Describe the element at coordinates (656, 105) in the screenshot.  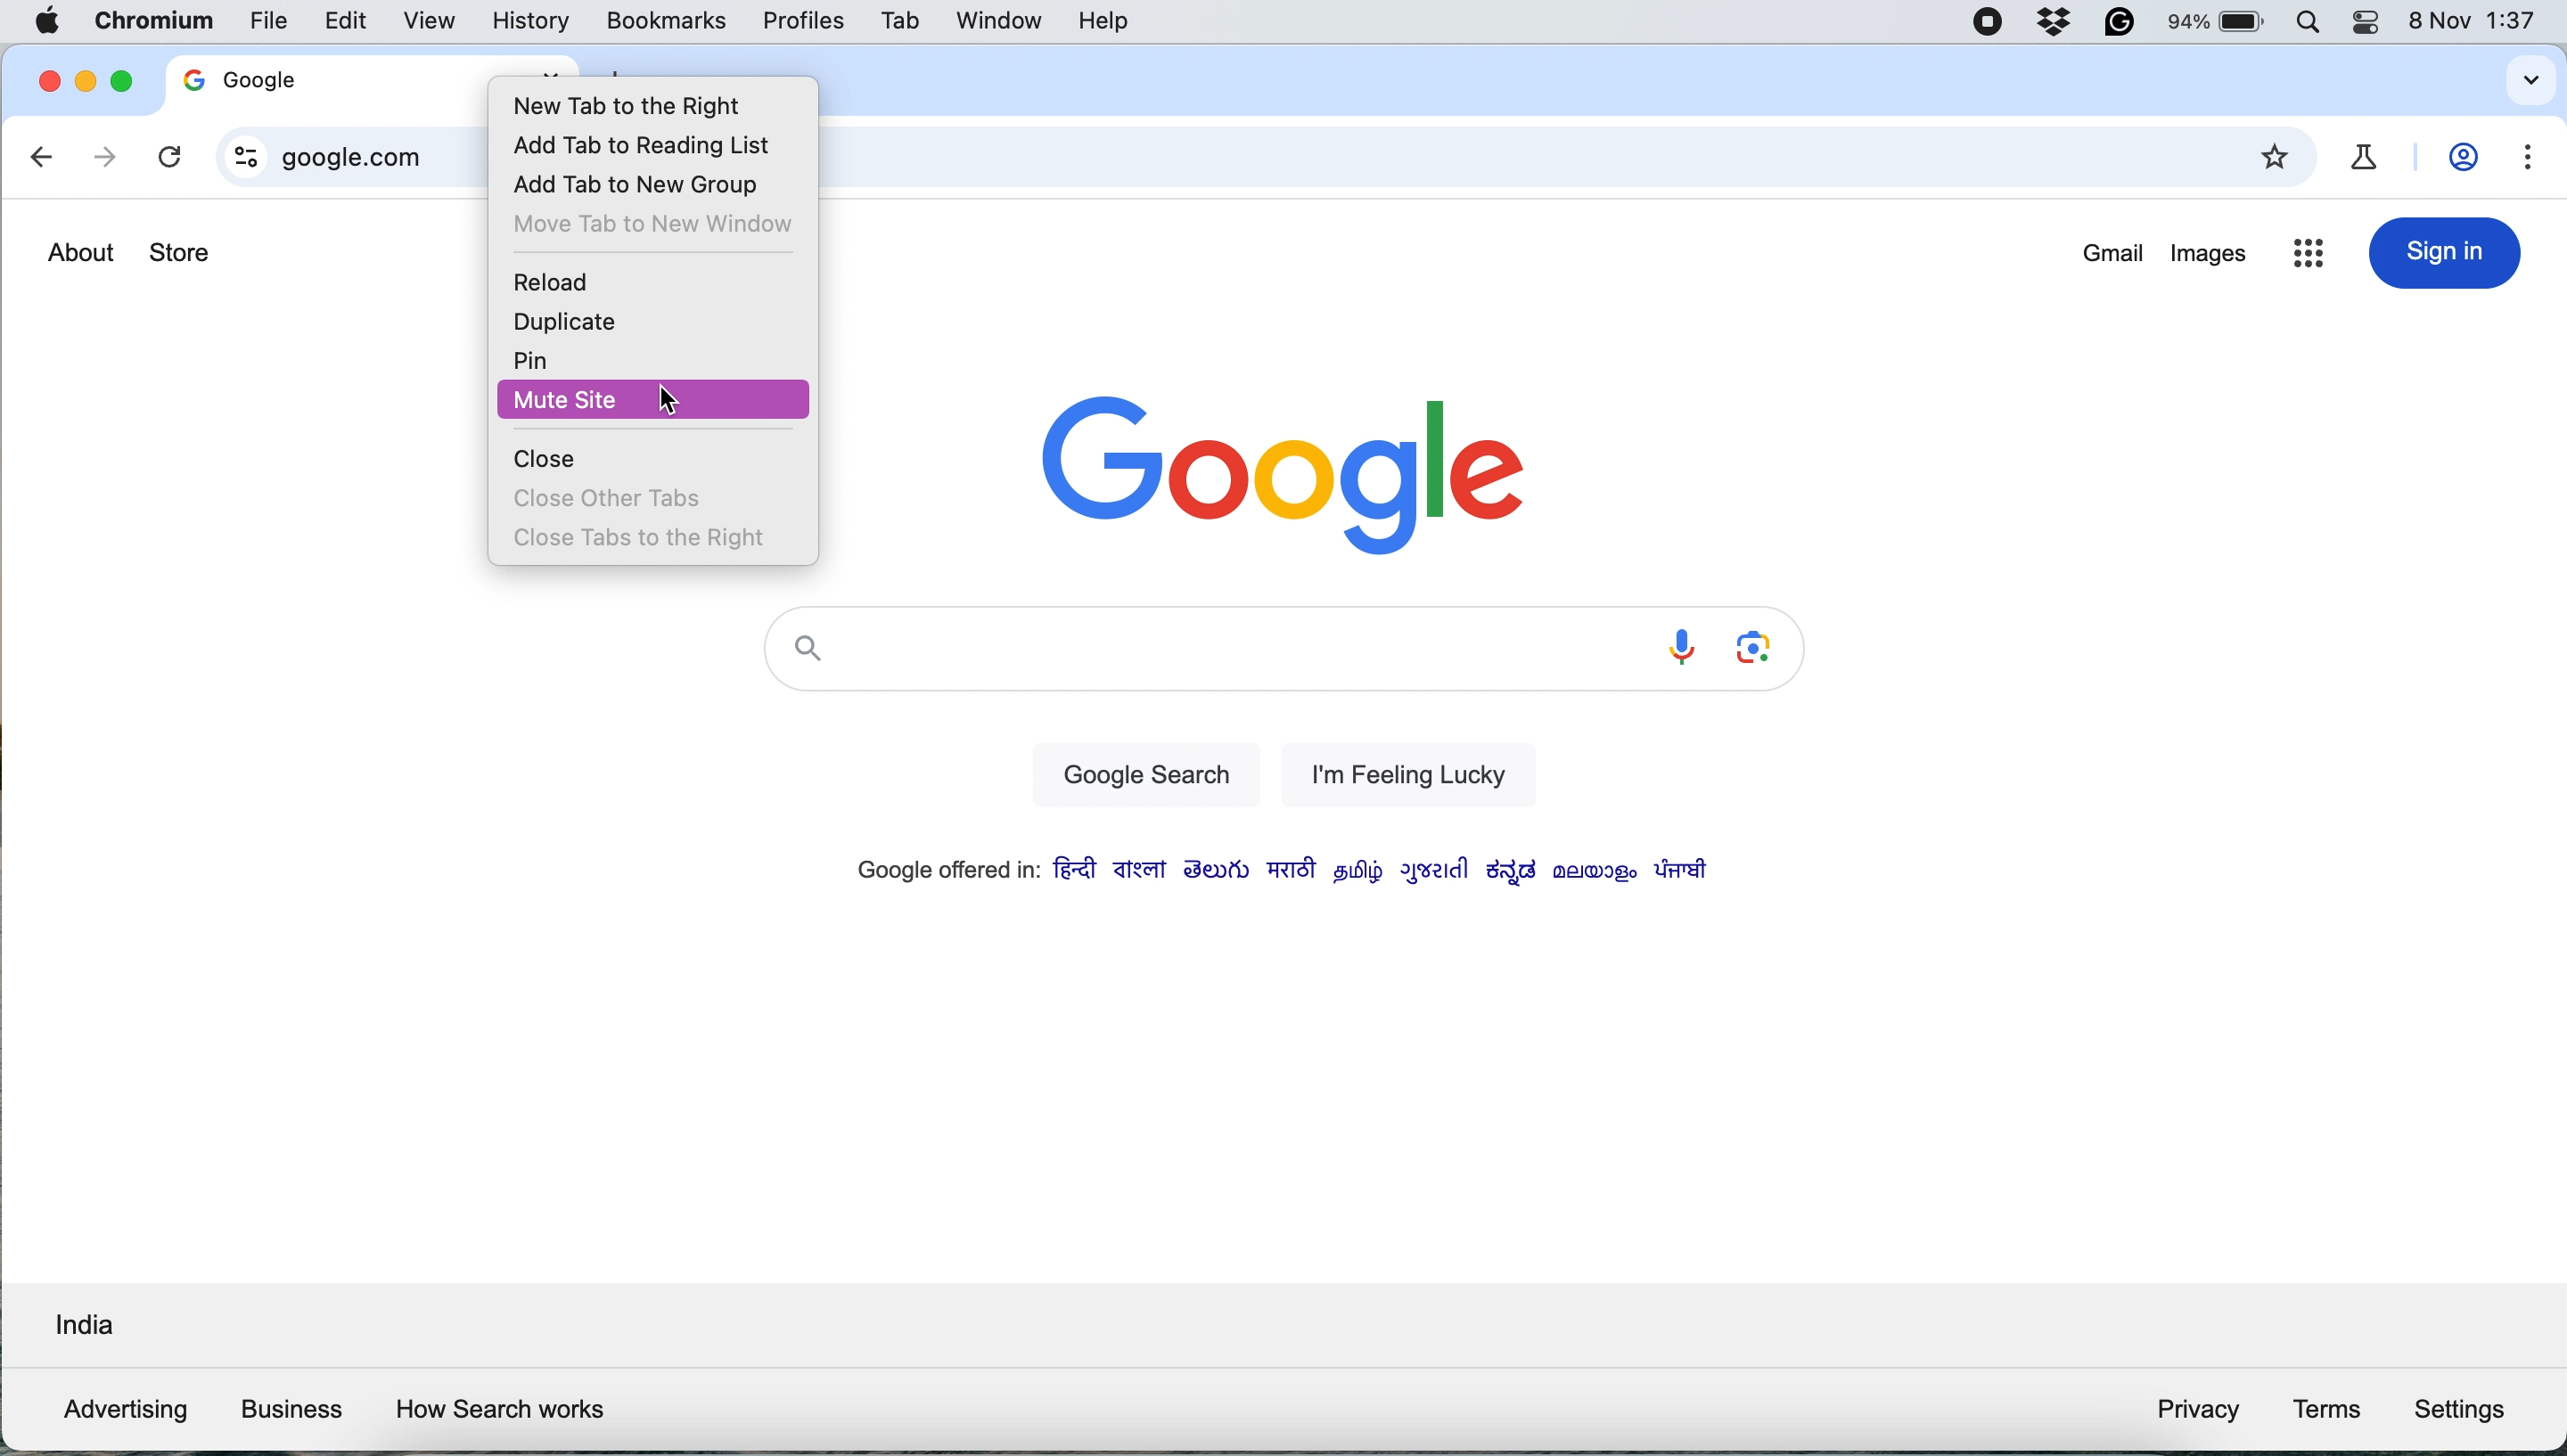
I see `new tab to the right` at that location.